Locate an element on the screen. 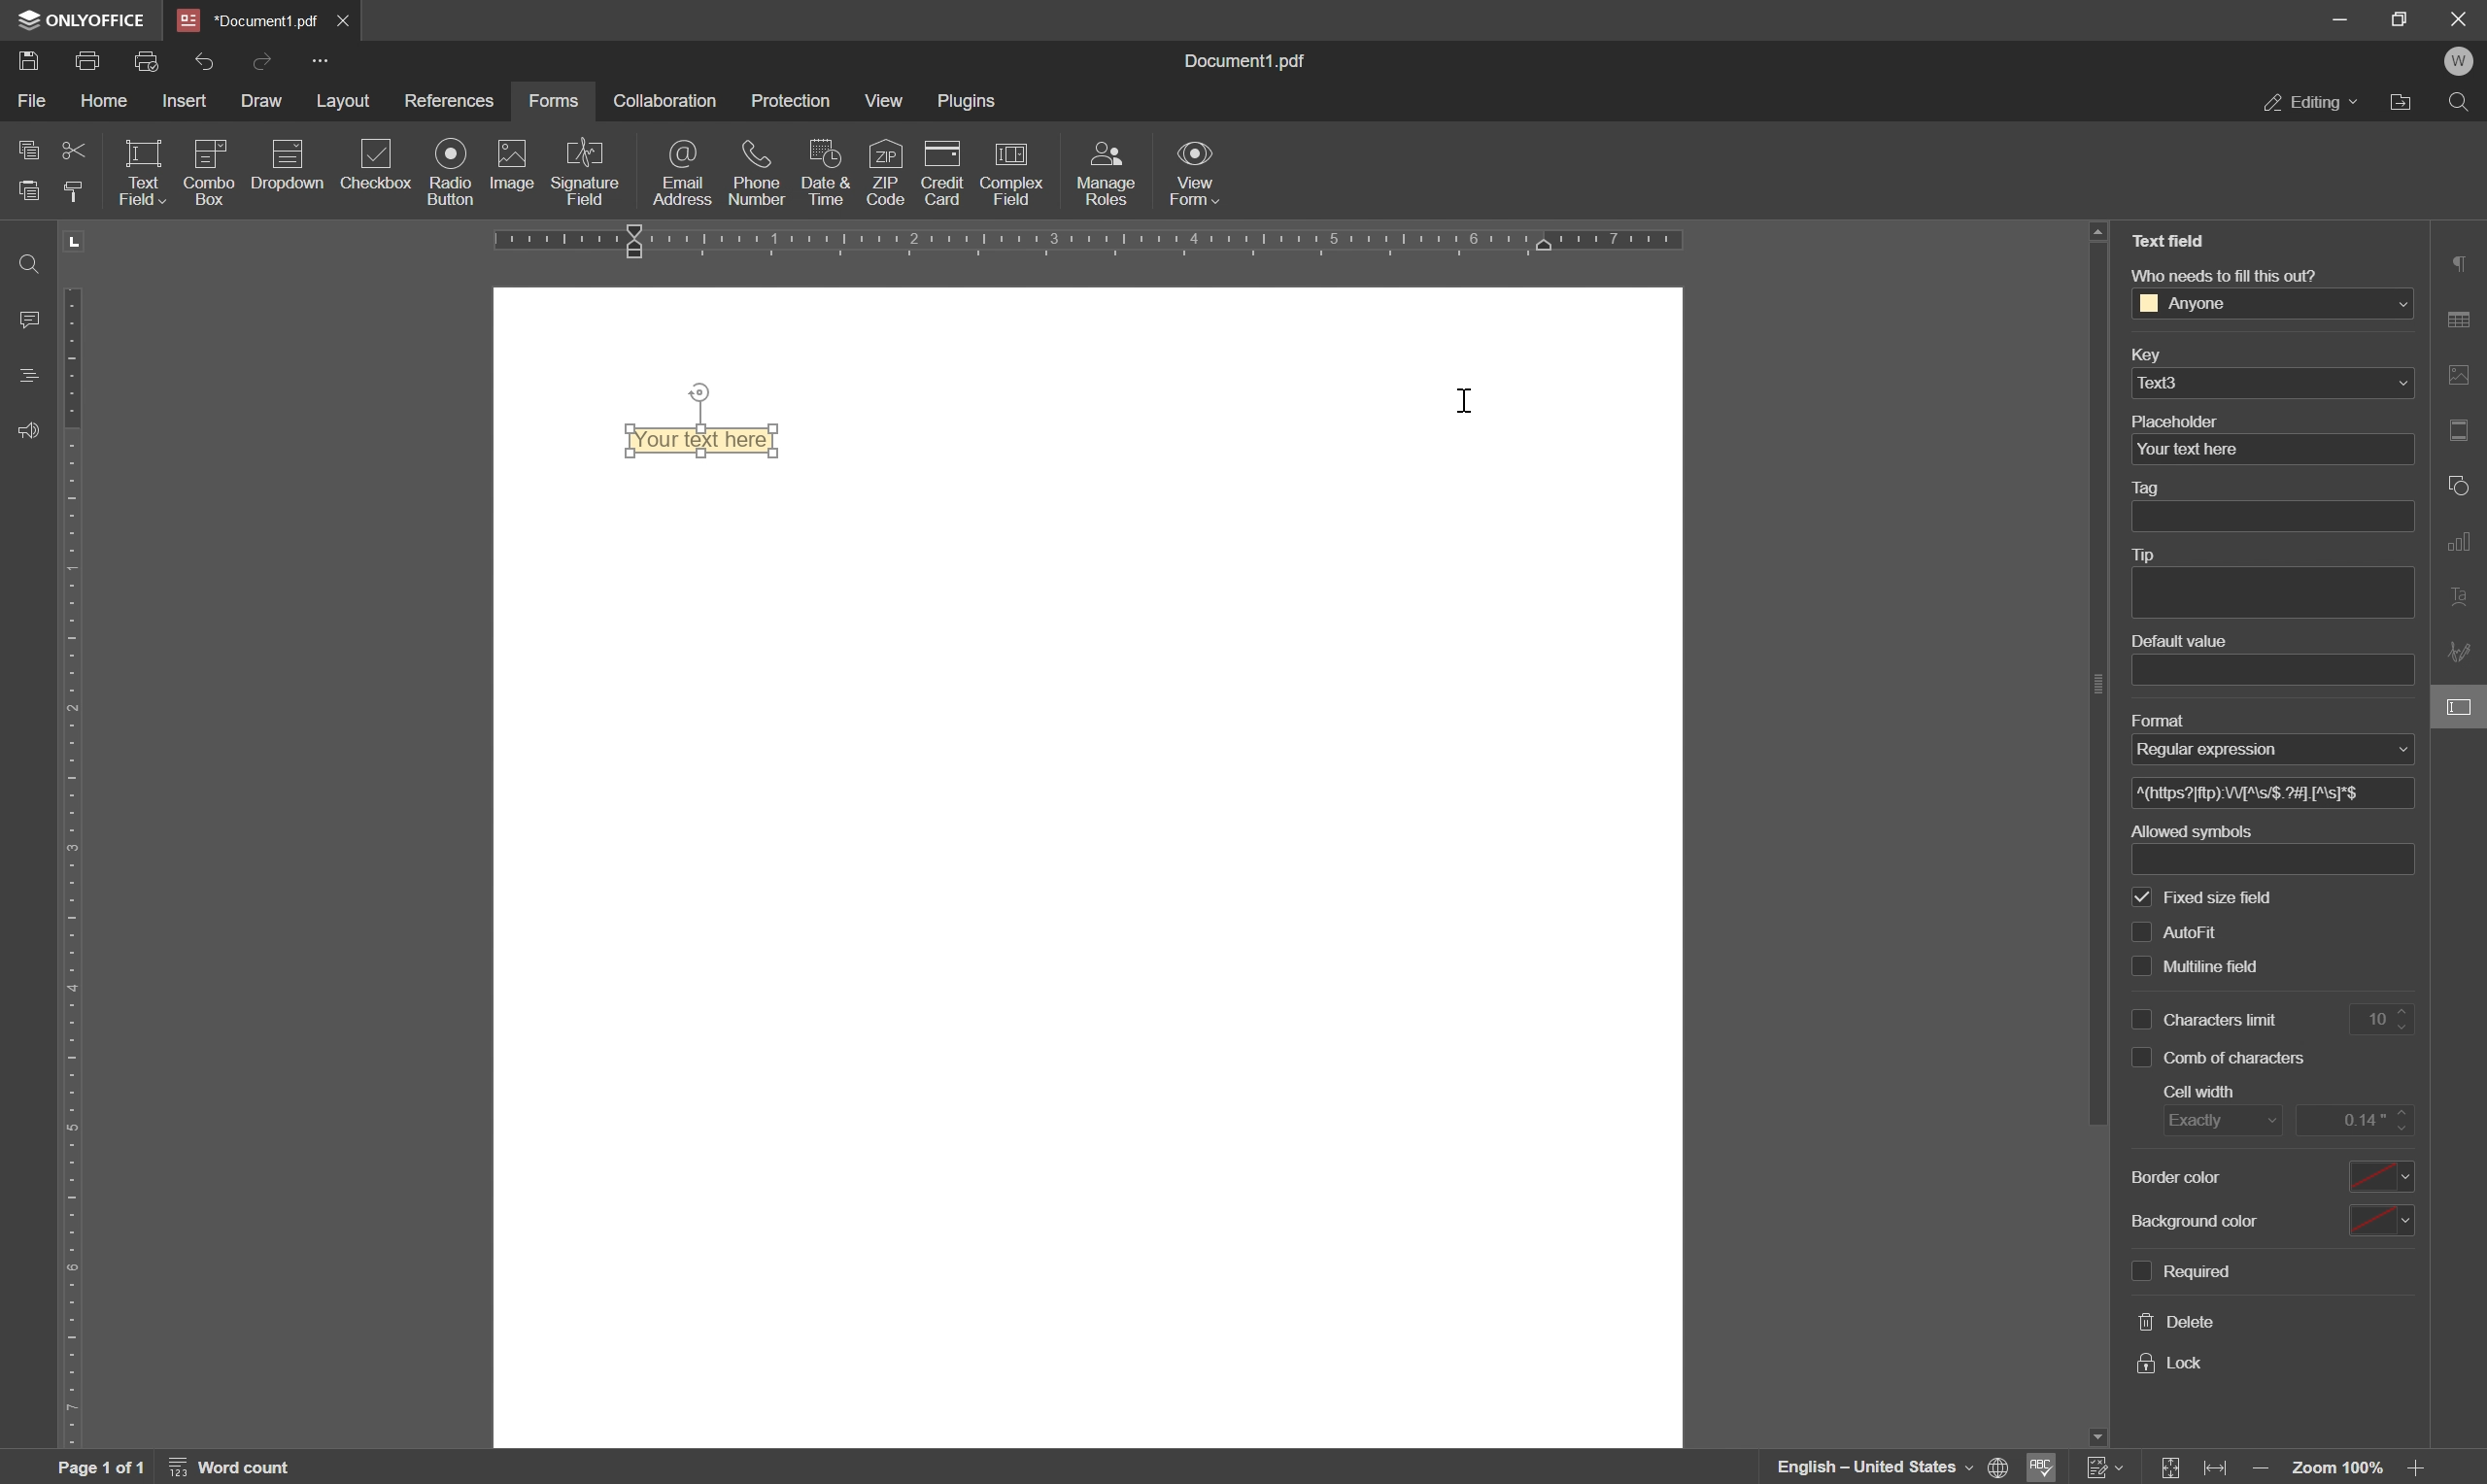  shape settings is located at coordinates (2461, 484).